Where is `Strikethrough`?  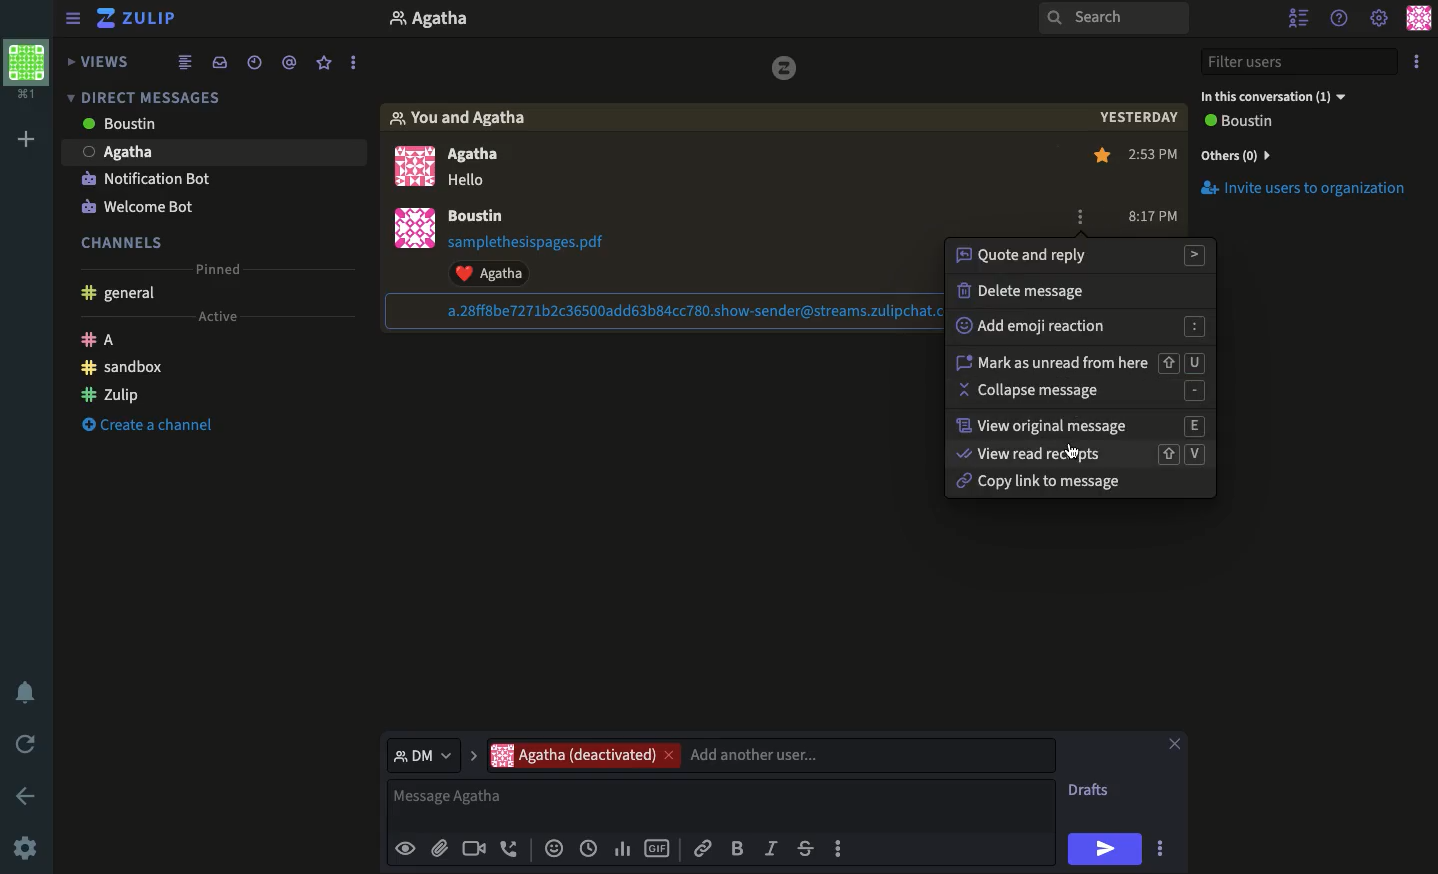
Strikethrough is located at coordinates (805, 848).